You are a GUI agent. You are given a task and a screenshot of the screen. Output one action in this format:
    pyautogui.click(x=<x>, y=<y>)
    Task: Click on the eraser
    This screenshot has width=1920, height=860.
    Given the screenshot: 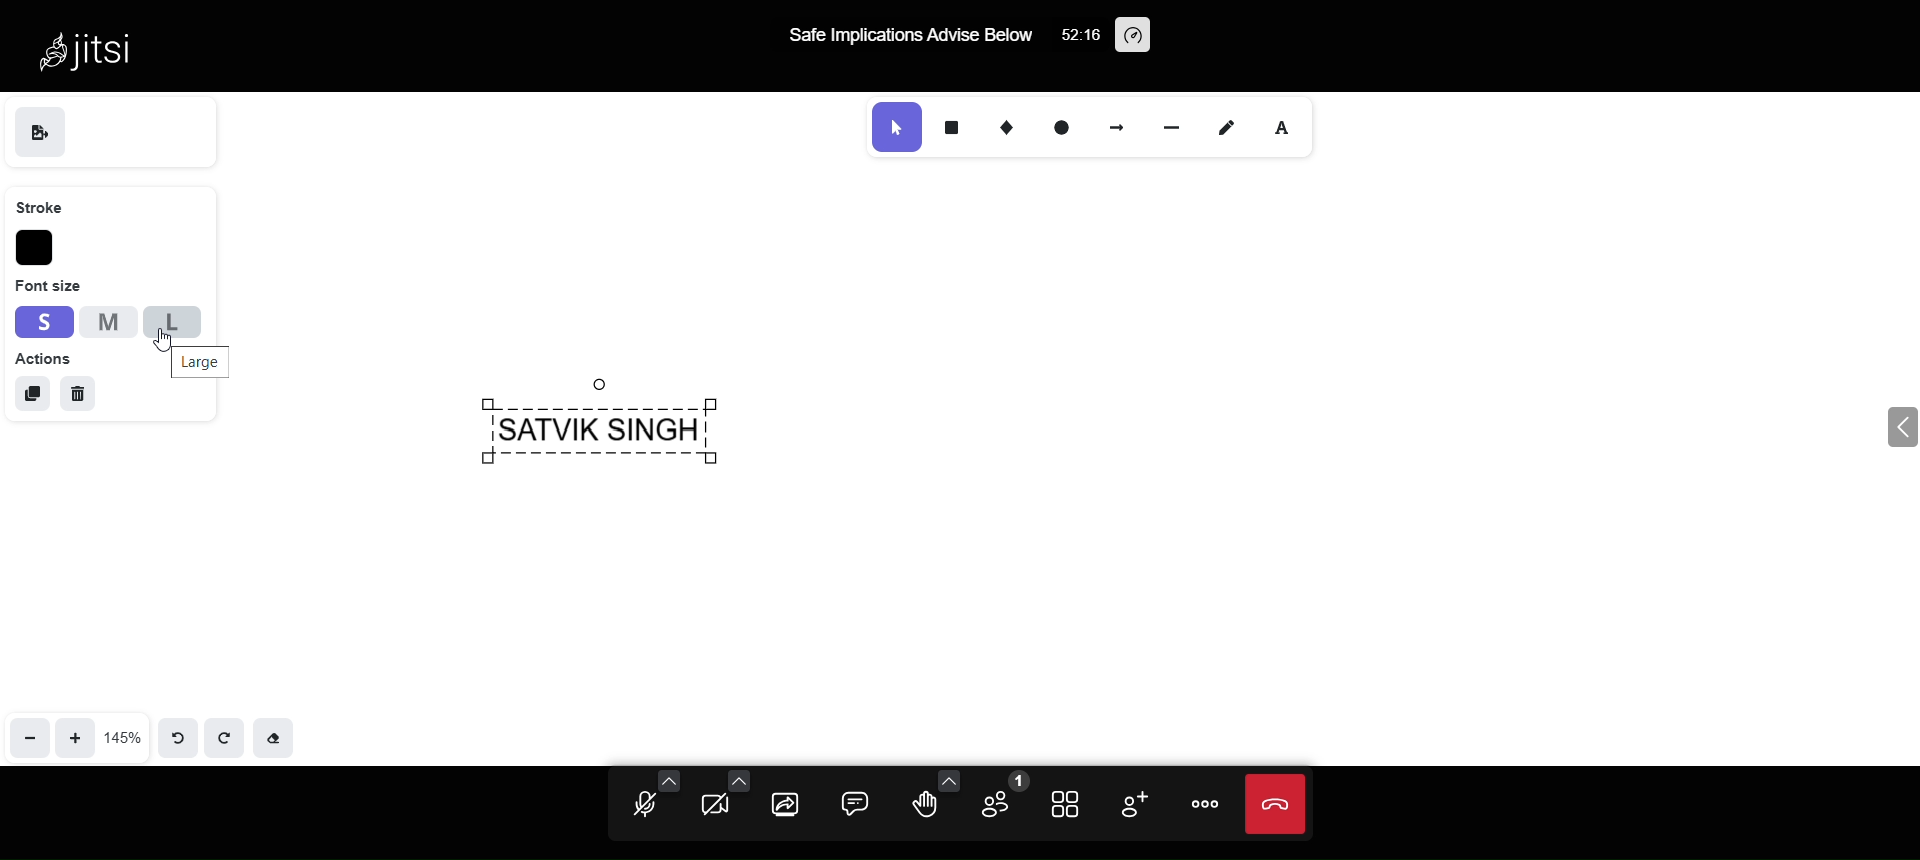 What is the action you would take?
    pyautogui.click(x=280, y=737)
    